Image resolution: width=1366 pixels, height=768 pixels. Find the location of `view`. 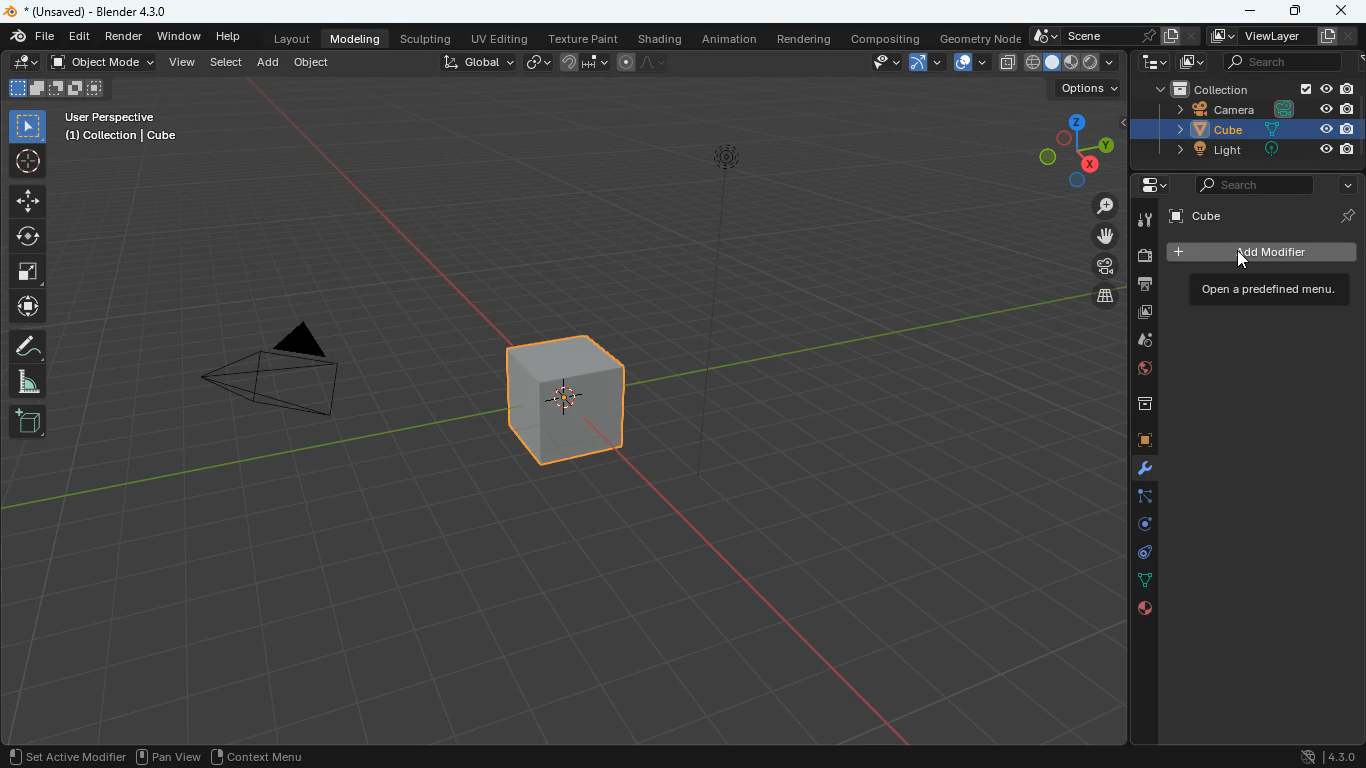

view is located at coordinates (183, 758).